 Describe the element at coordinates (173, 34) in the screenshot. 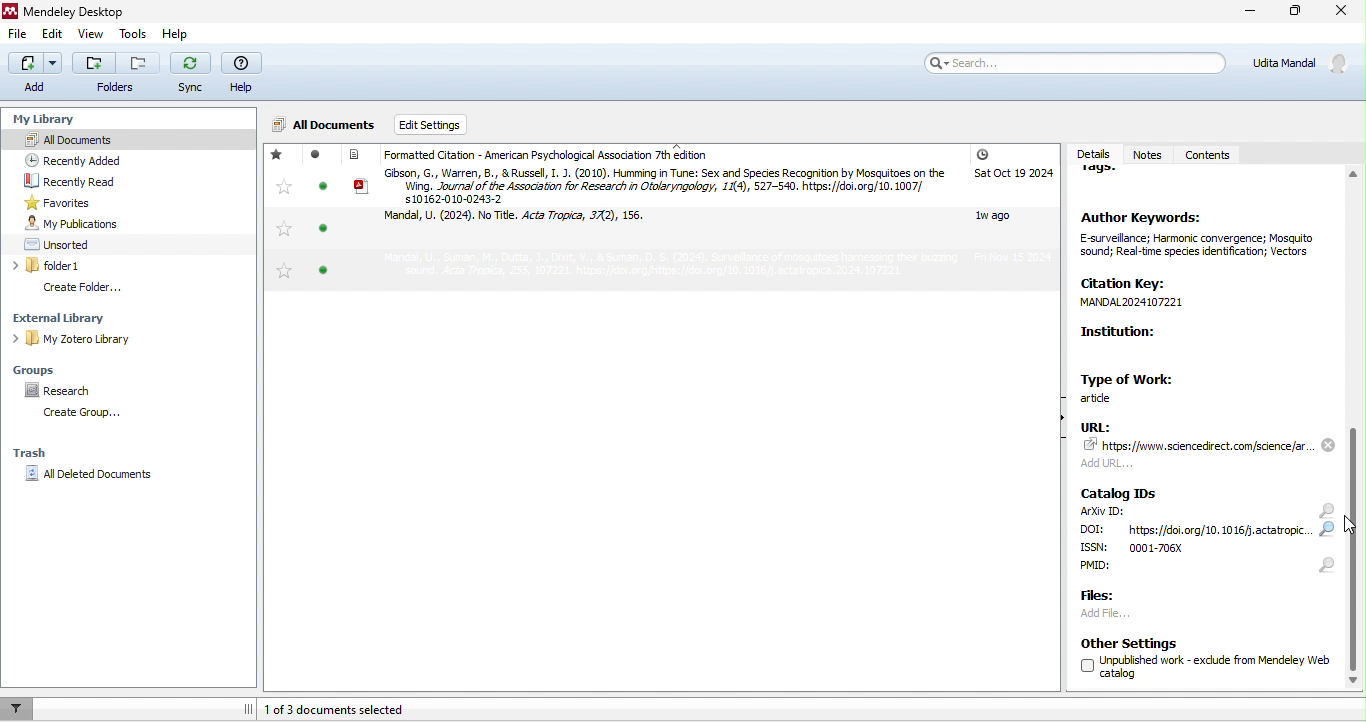

I see `help` at that location.